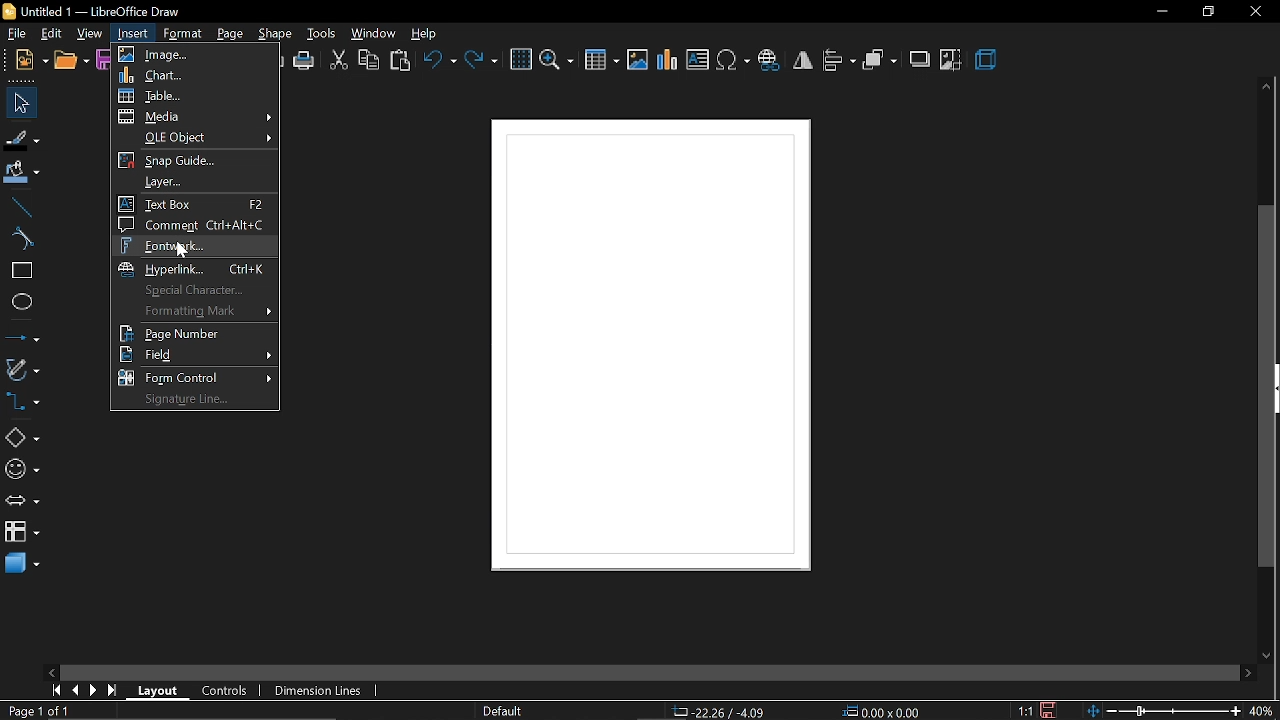 The width and height of the screenshot is (1280, 720). I want to click on next page, so click(90, 690).